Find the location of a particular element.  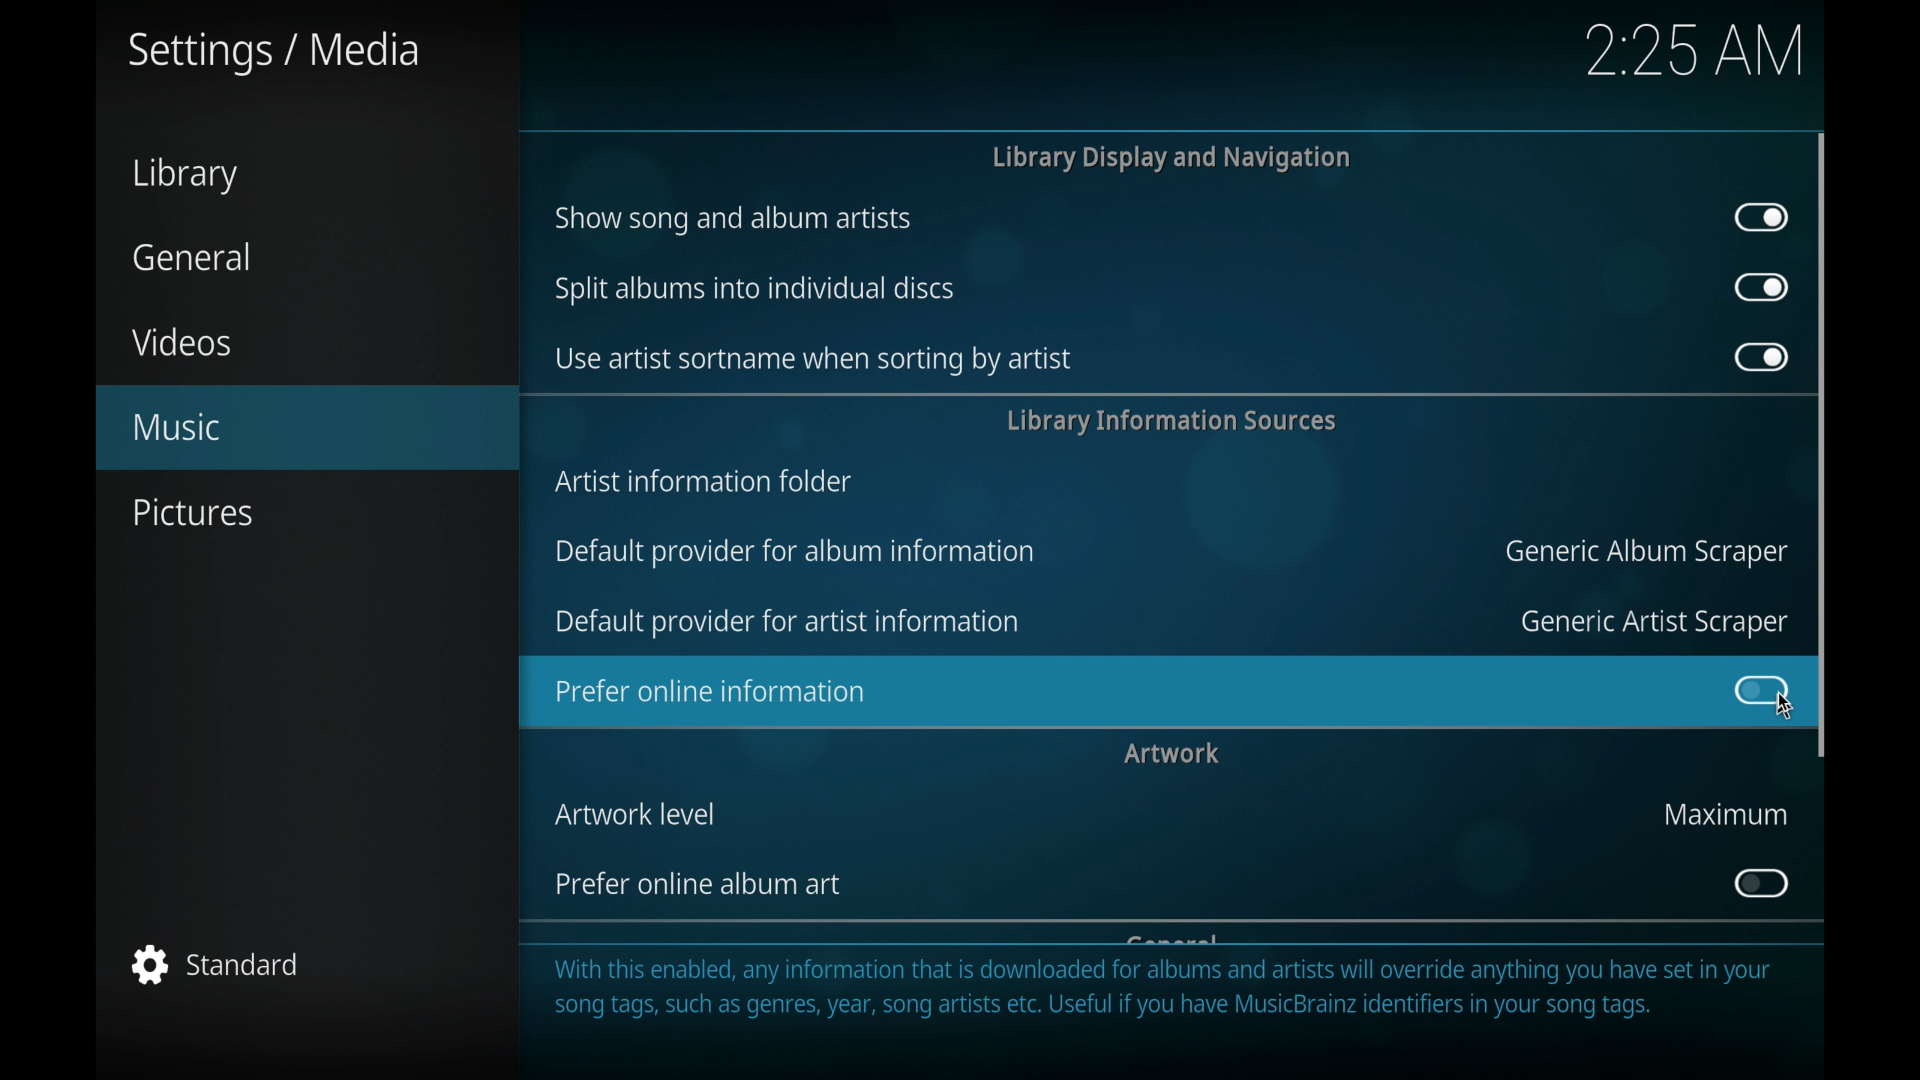

cursor is located at coordinates (1781, 705).